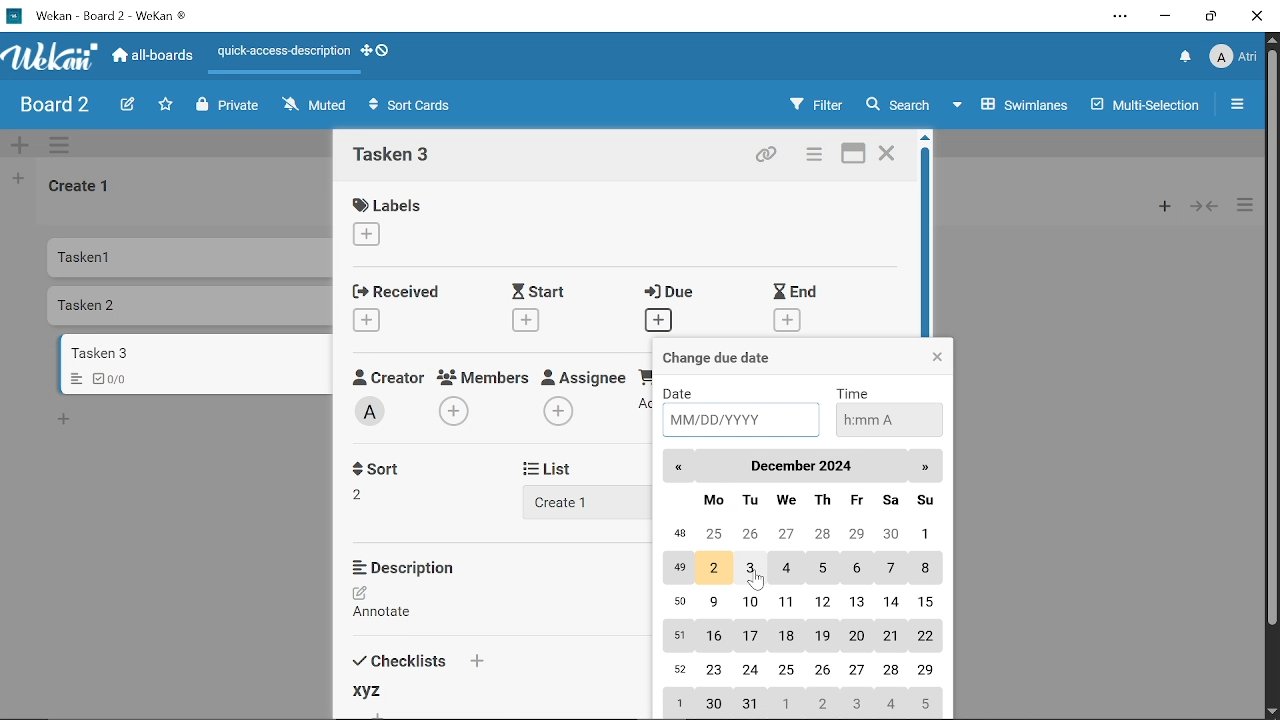 This screenshot has height=720, width=1280. I want to click on Add start date, so click(524, 319).